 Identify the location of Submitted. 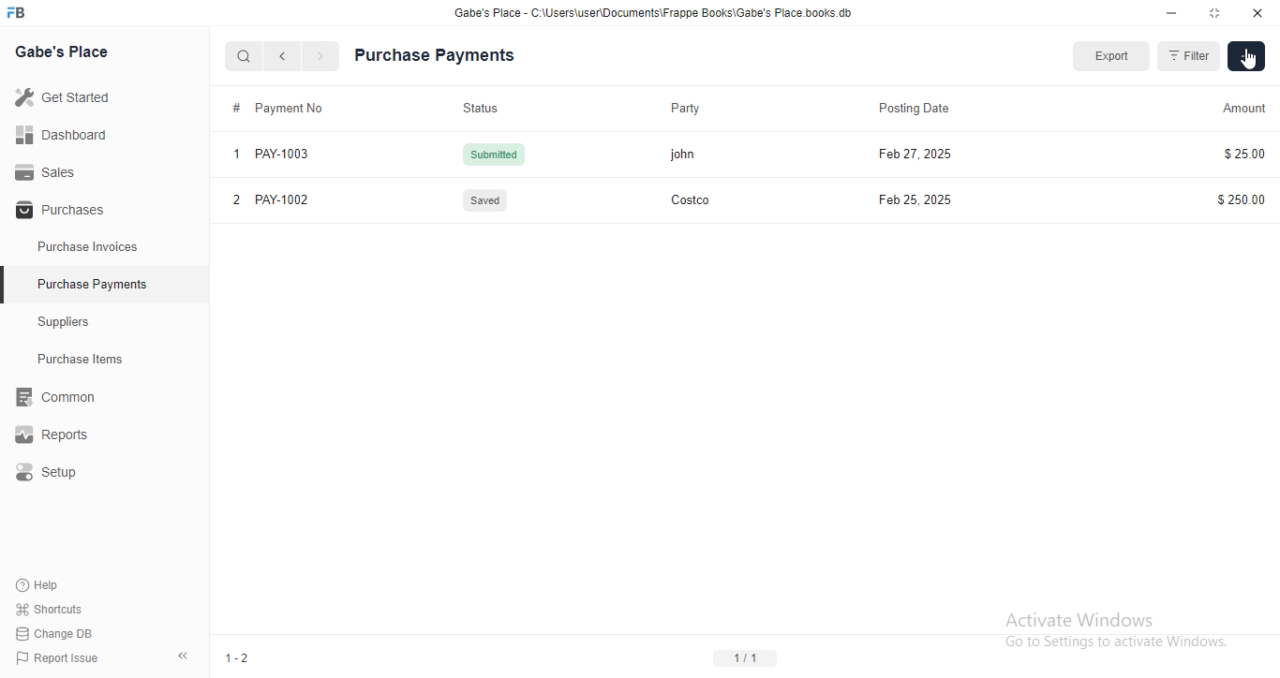
(491, 154).